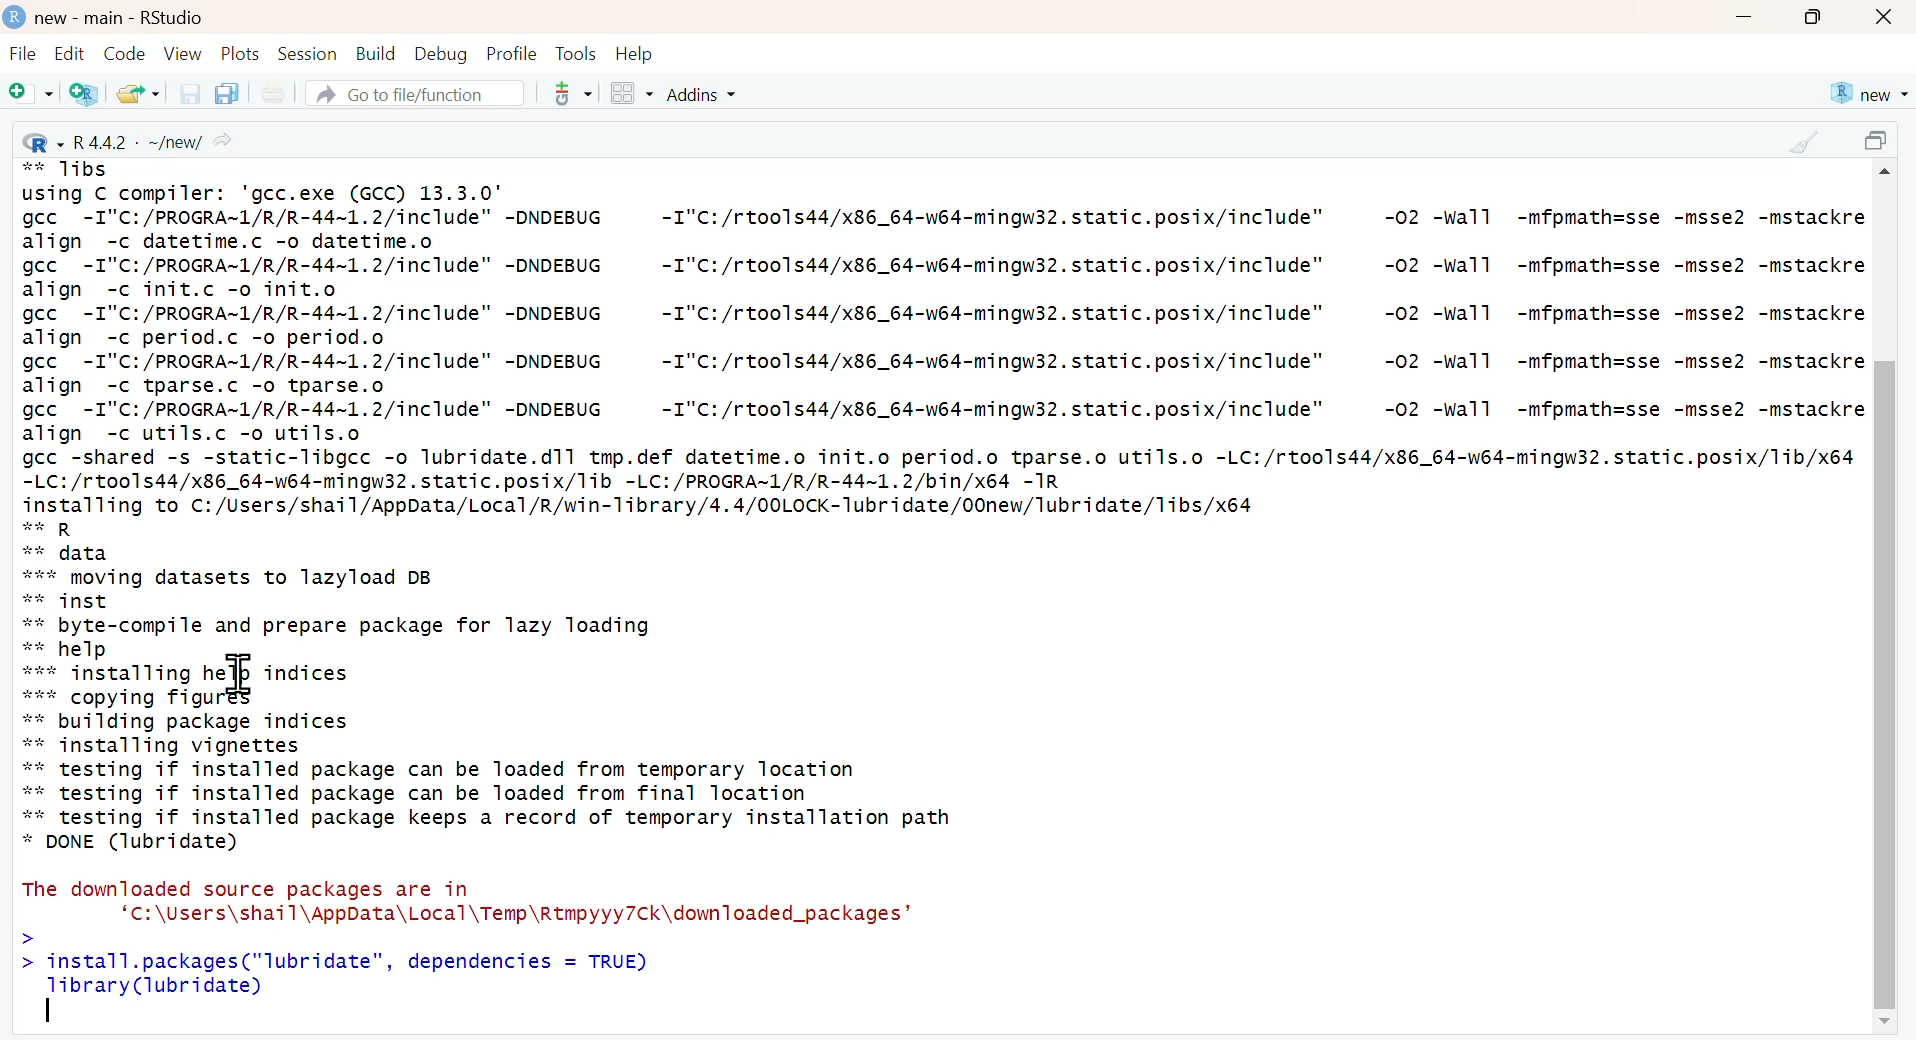 The width and height of the screenshot is (1916, 1040). What do you see at coordinates (413, 93) in the screenshot?
I see `Go to file/function` at bounding box center [413, 93].